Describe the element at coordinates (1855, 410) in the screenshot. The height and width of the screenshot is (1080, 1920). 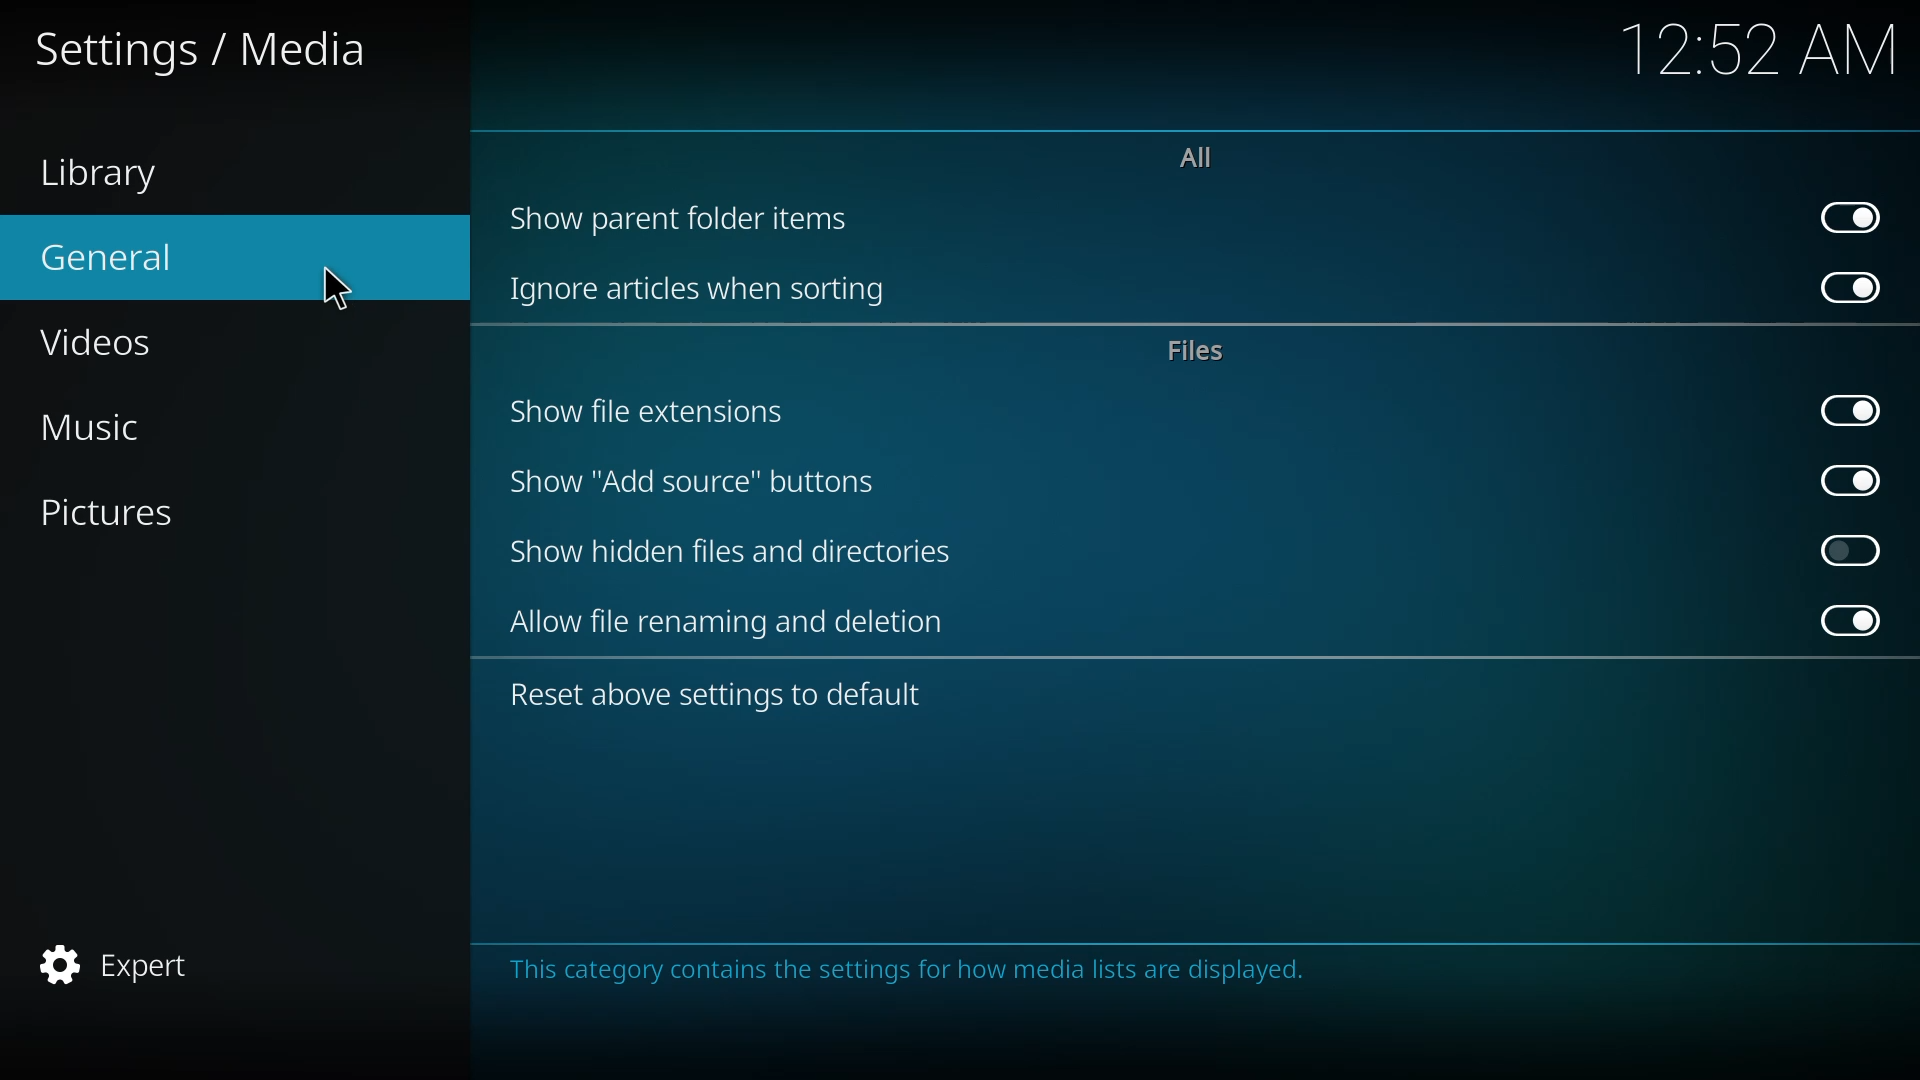
I see `enabled` at that location.